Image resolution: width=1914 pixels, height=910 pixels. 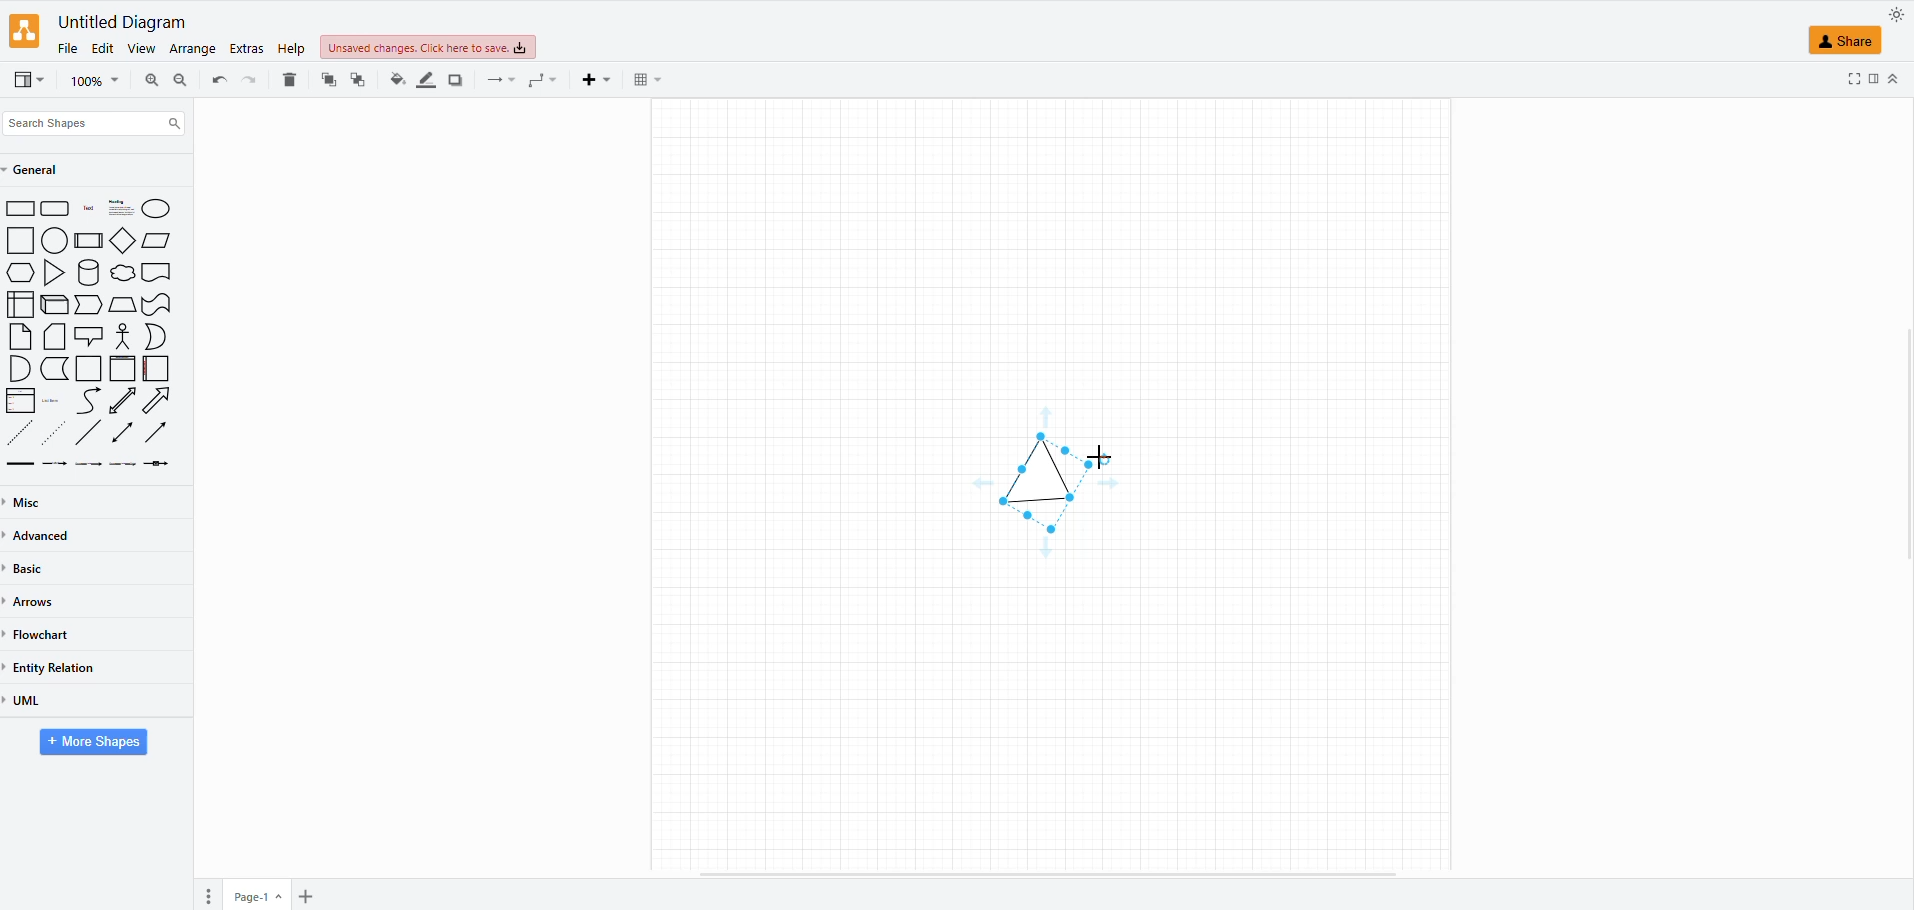 I want to click on cursor, so click(x=1102, y=467).